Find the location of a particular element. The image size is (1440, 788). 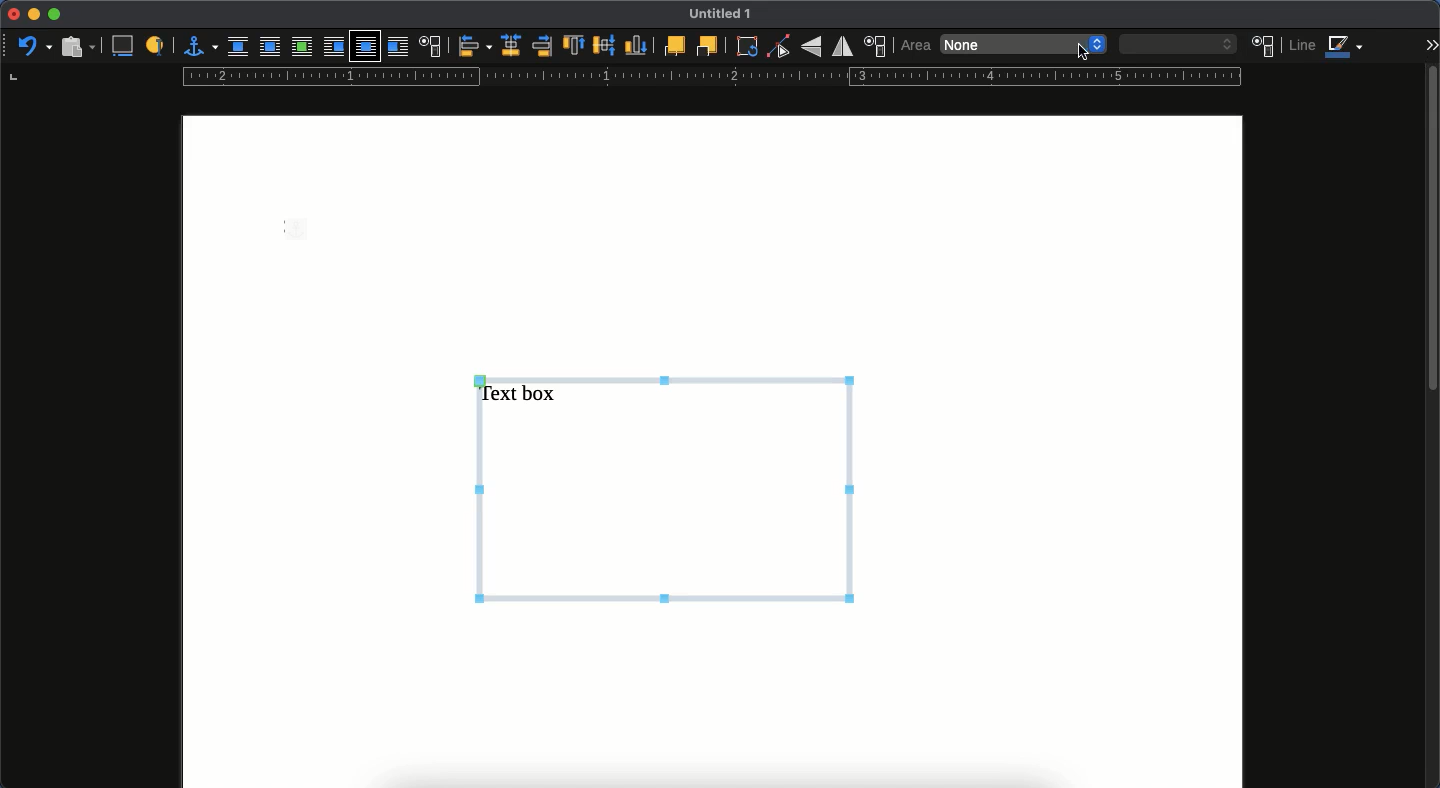

scroll is located at coordinates (1431, 424).